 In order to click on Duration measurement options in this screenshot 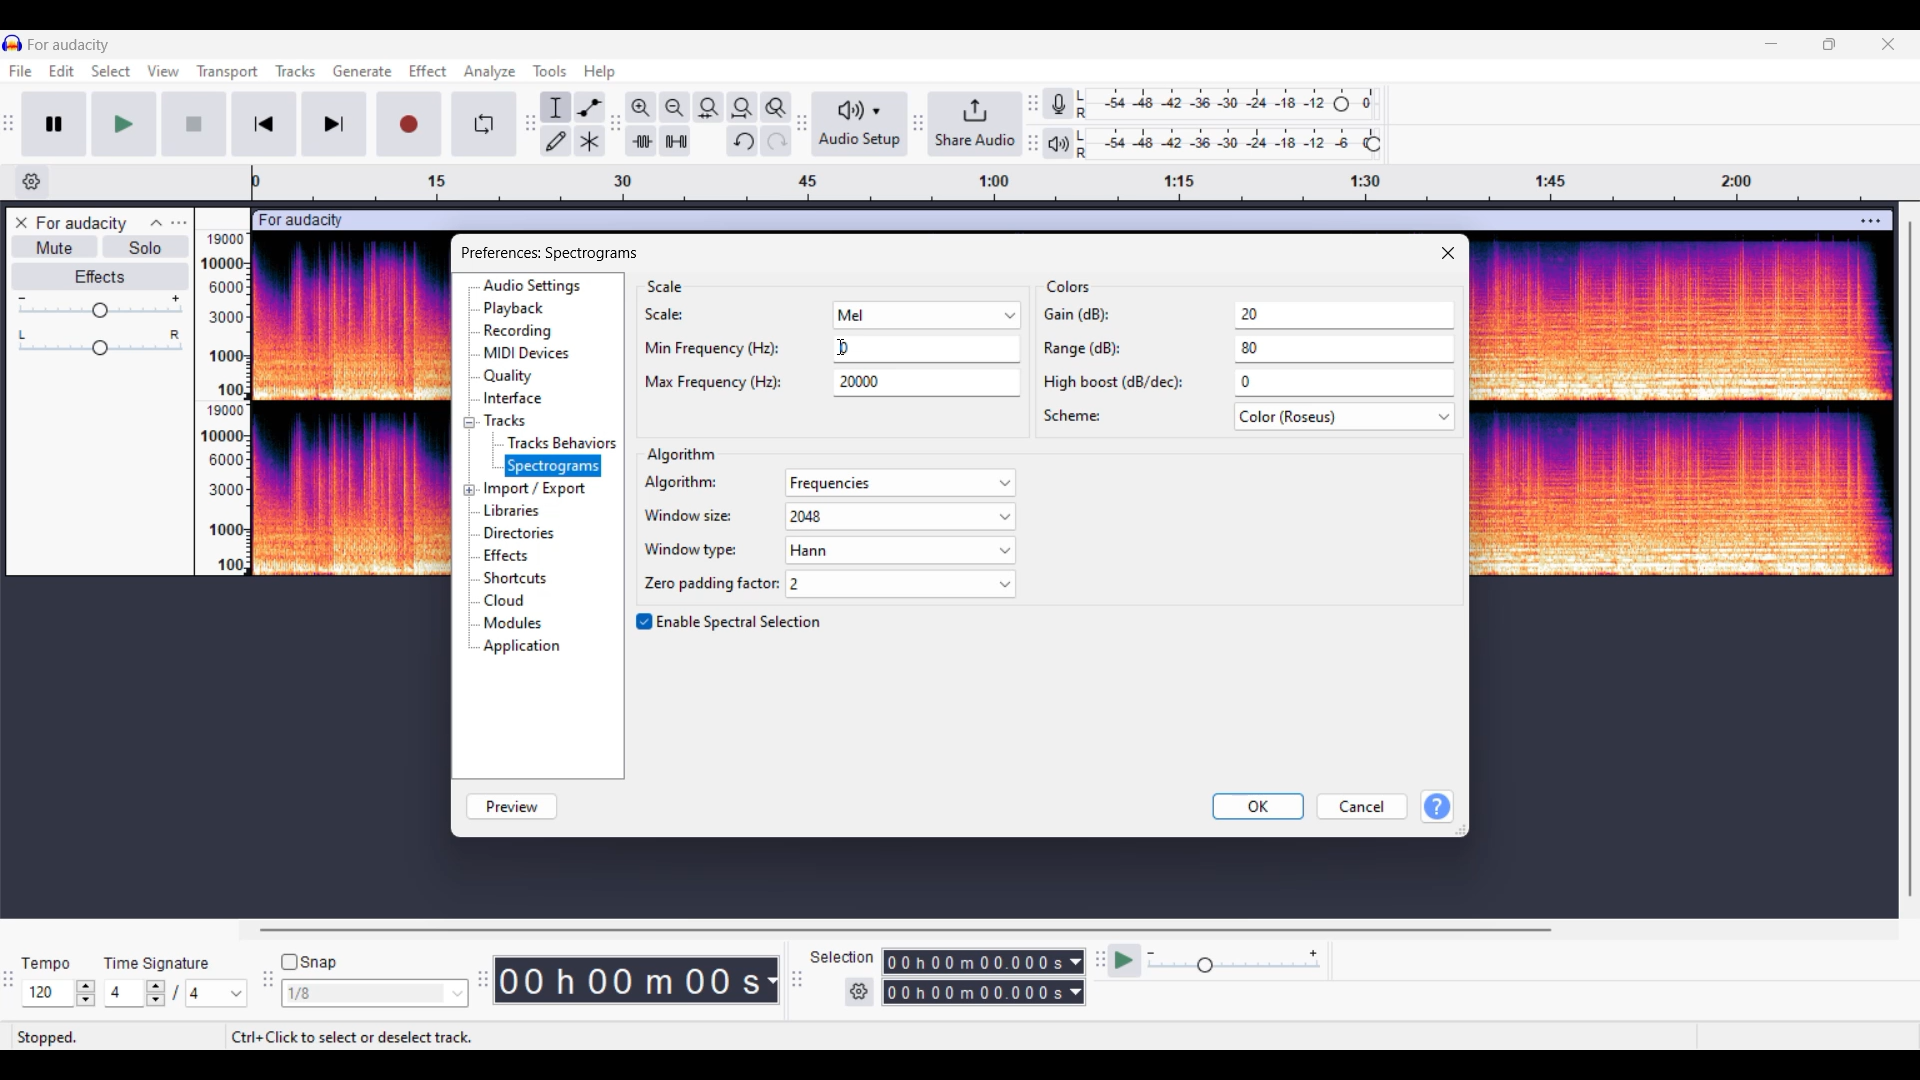, I will do `click(771, 980)`.